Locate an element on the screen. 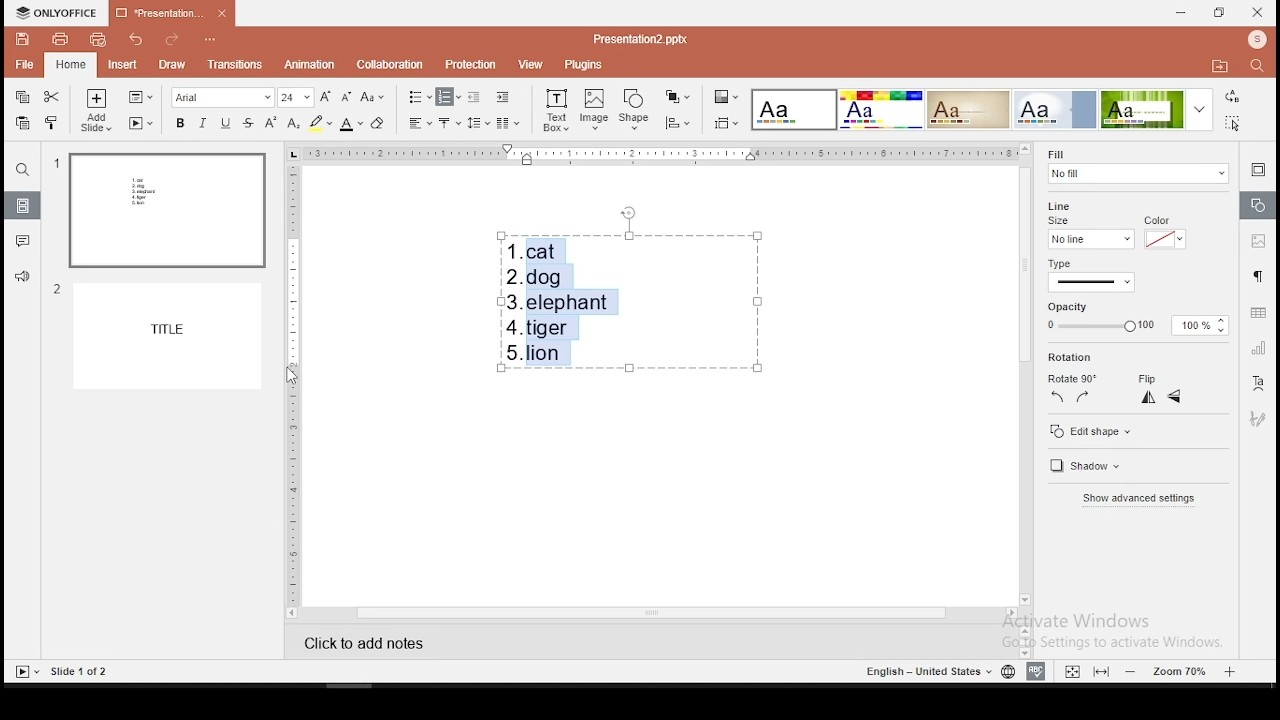 The height and width of the screenshot is (720, 1280). icon is located at coordinates (58, 13).